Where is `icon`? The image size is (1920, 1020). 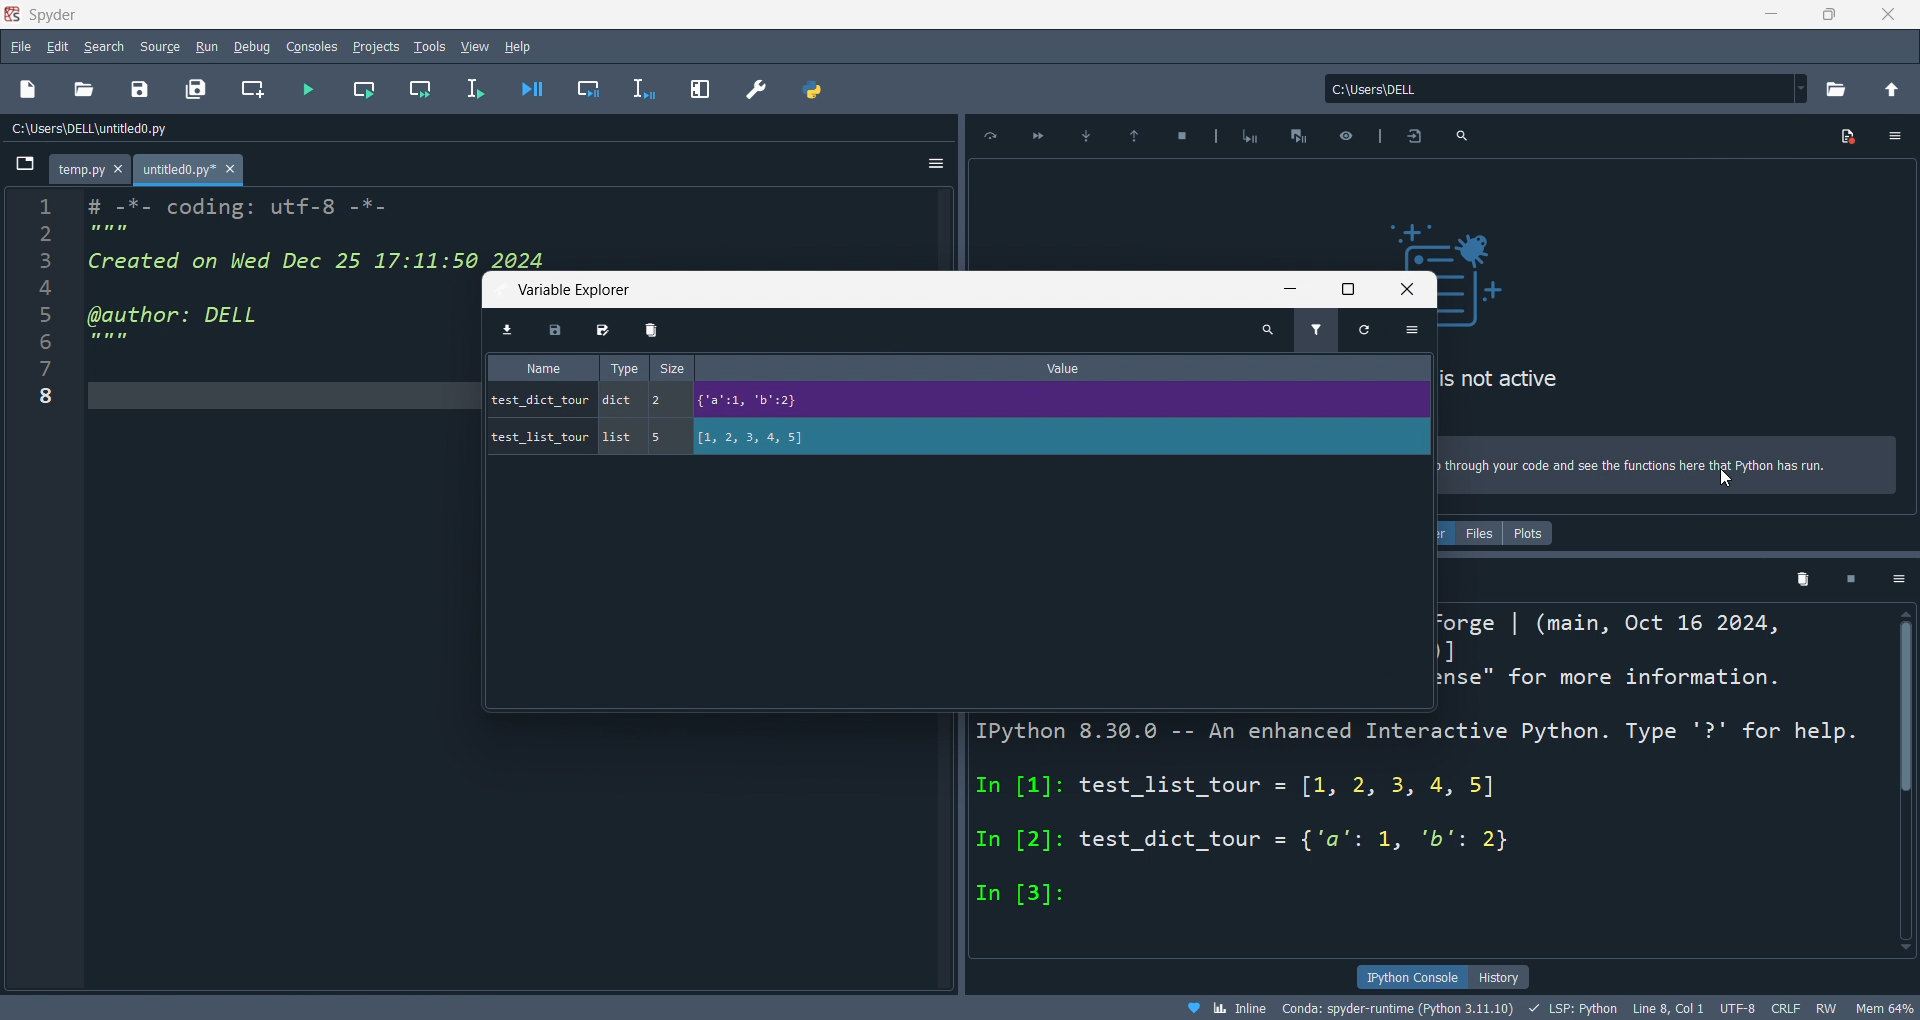
icon is located at coordinates (1038, 137).